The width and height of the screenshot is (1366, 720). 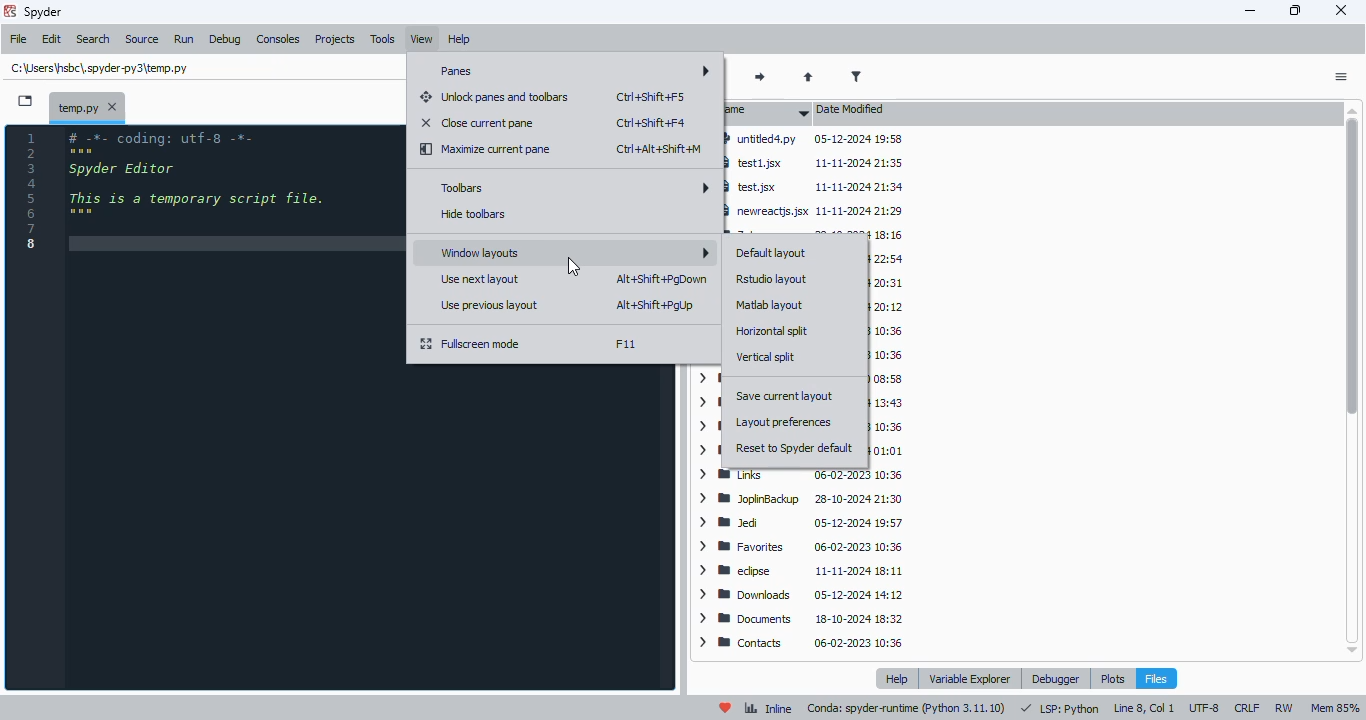 What do you see at coordinates (795, 448) in the screenshot?
I see `reset to spyder default` at bounding box center [795, 448].